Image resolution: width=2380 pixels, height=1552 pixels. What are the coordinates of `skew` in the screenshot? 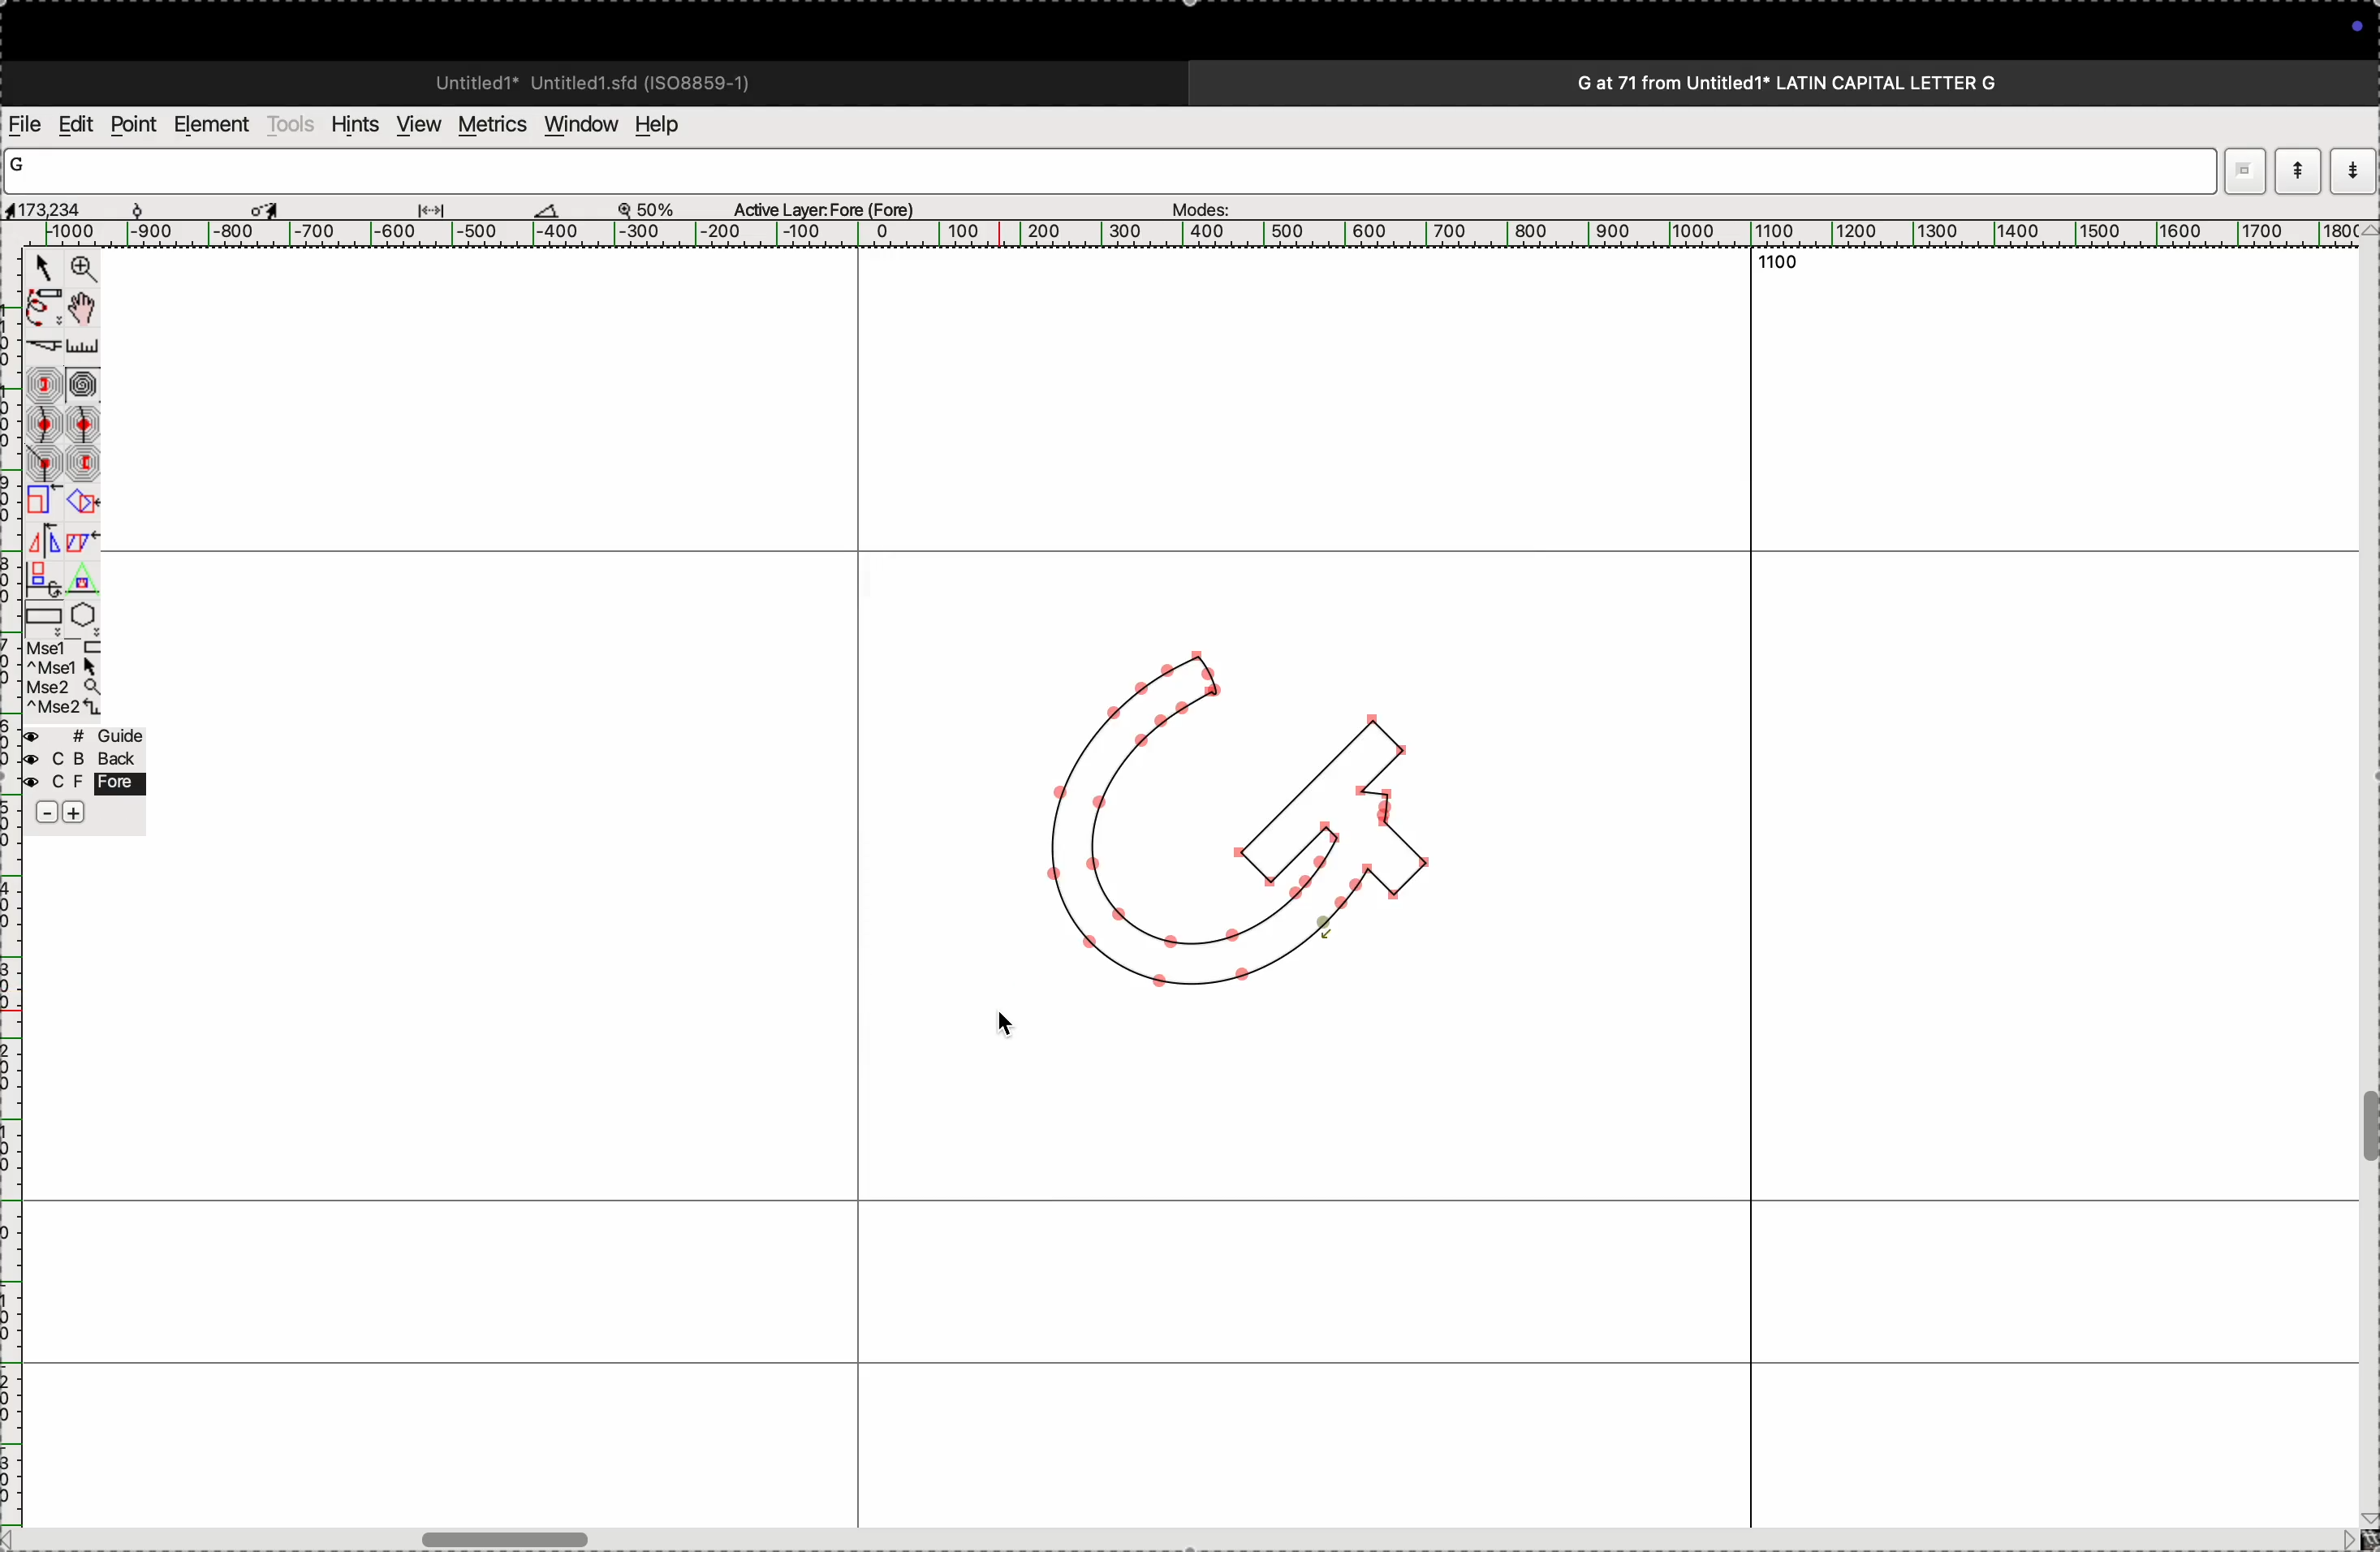 It's located at (82, 542).